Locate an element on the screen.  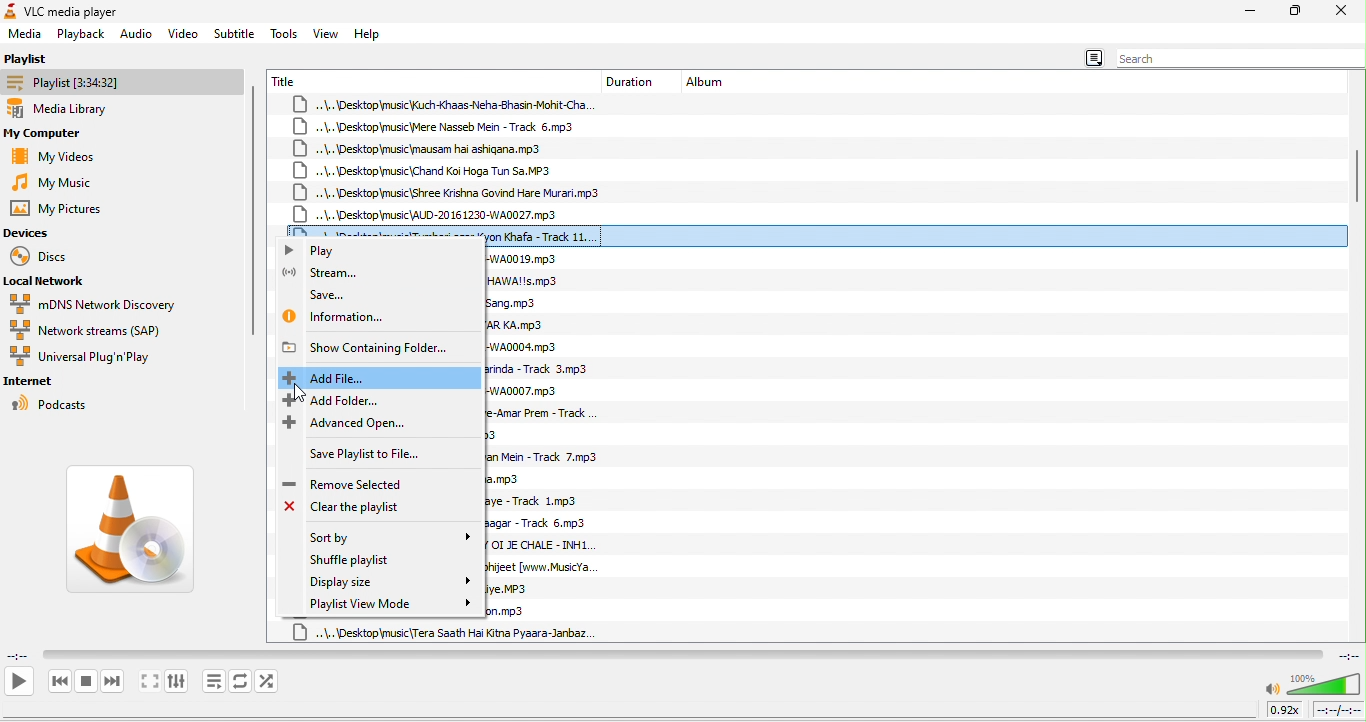
+.\.\Desktop\music\AUD-20170131-WA0004.mp3 is located at coordinates (528, 347).